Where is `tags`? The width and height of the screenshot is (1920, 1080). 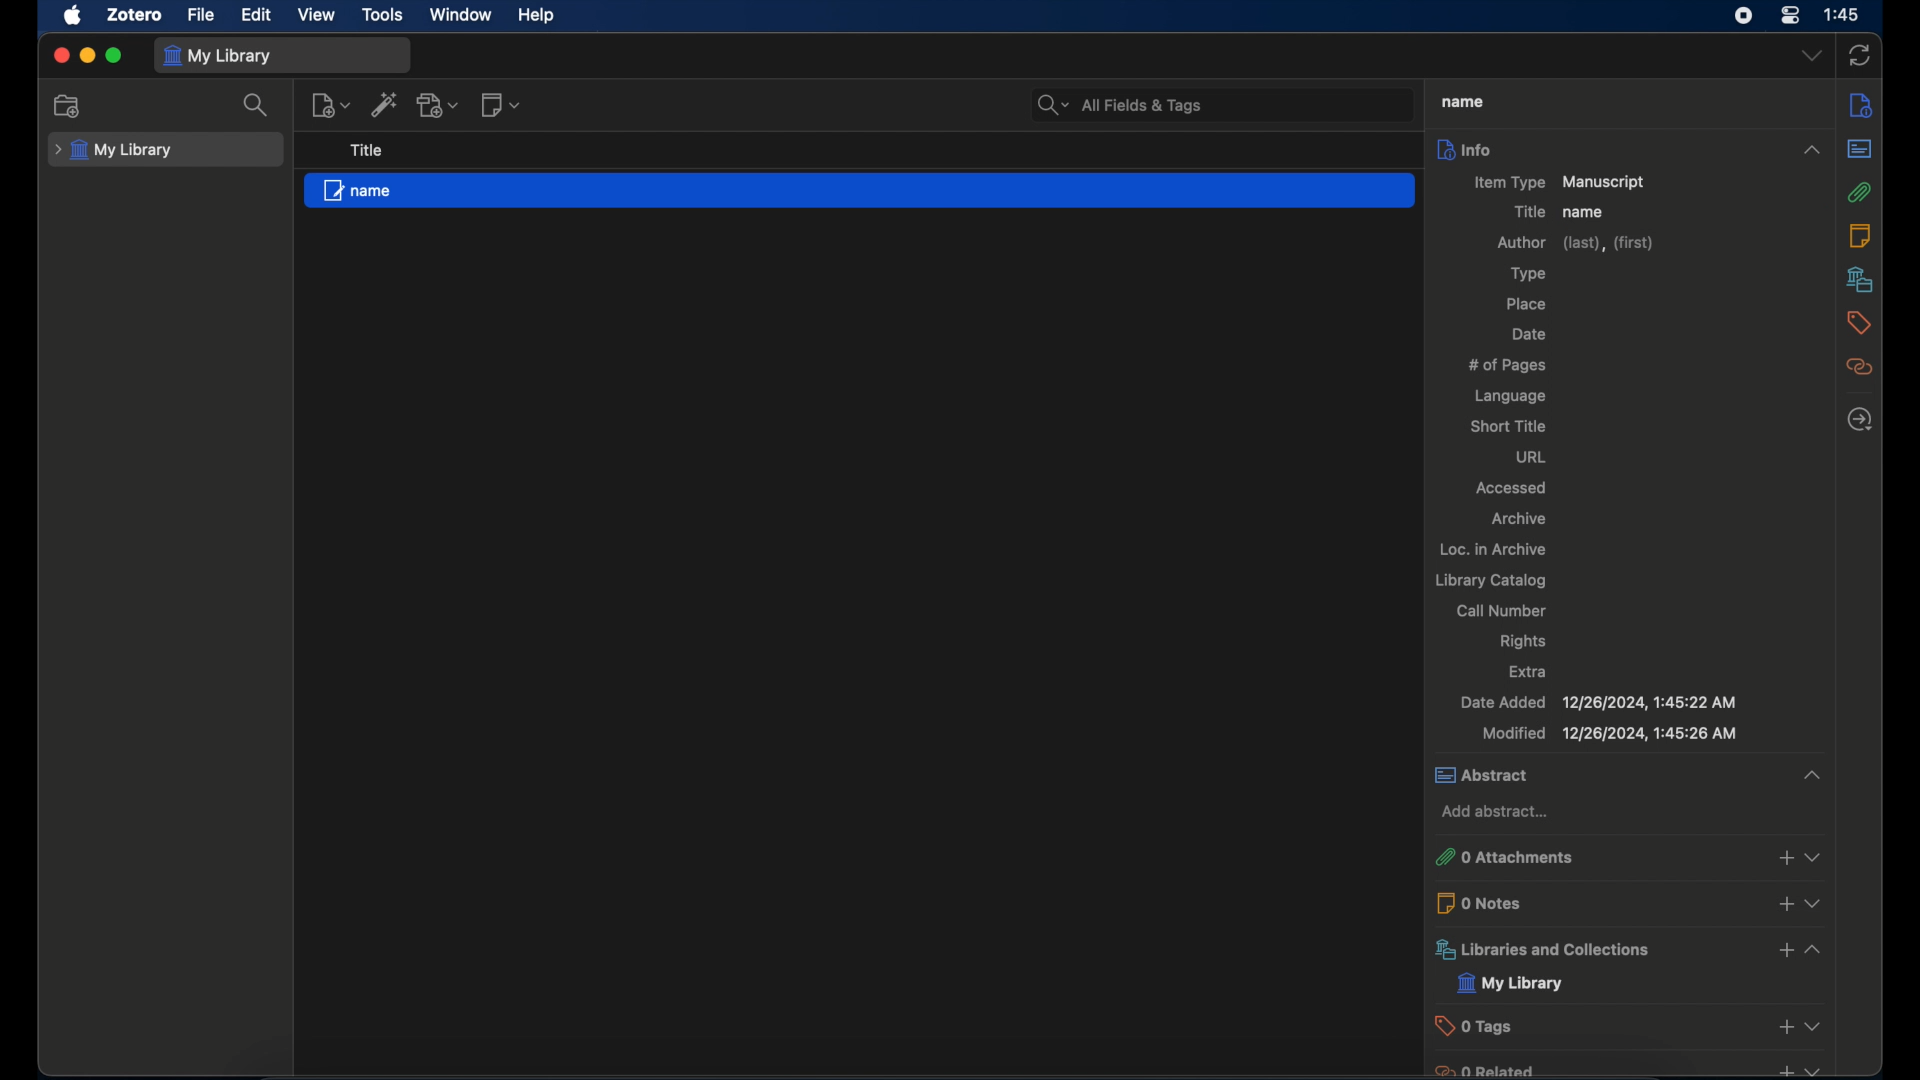 tags is located at coordinates (1859, 323).